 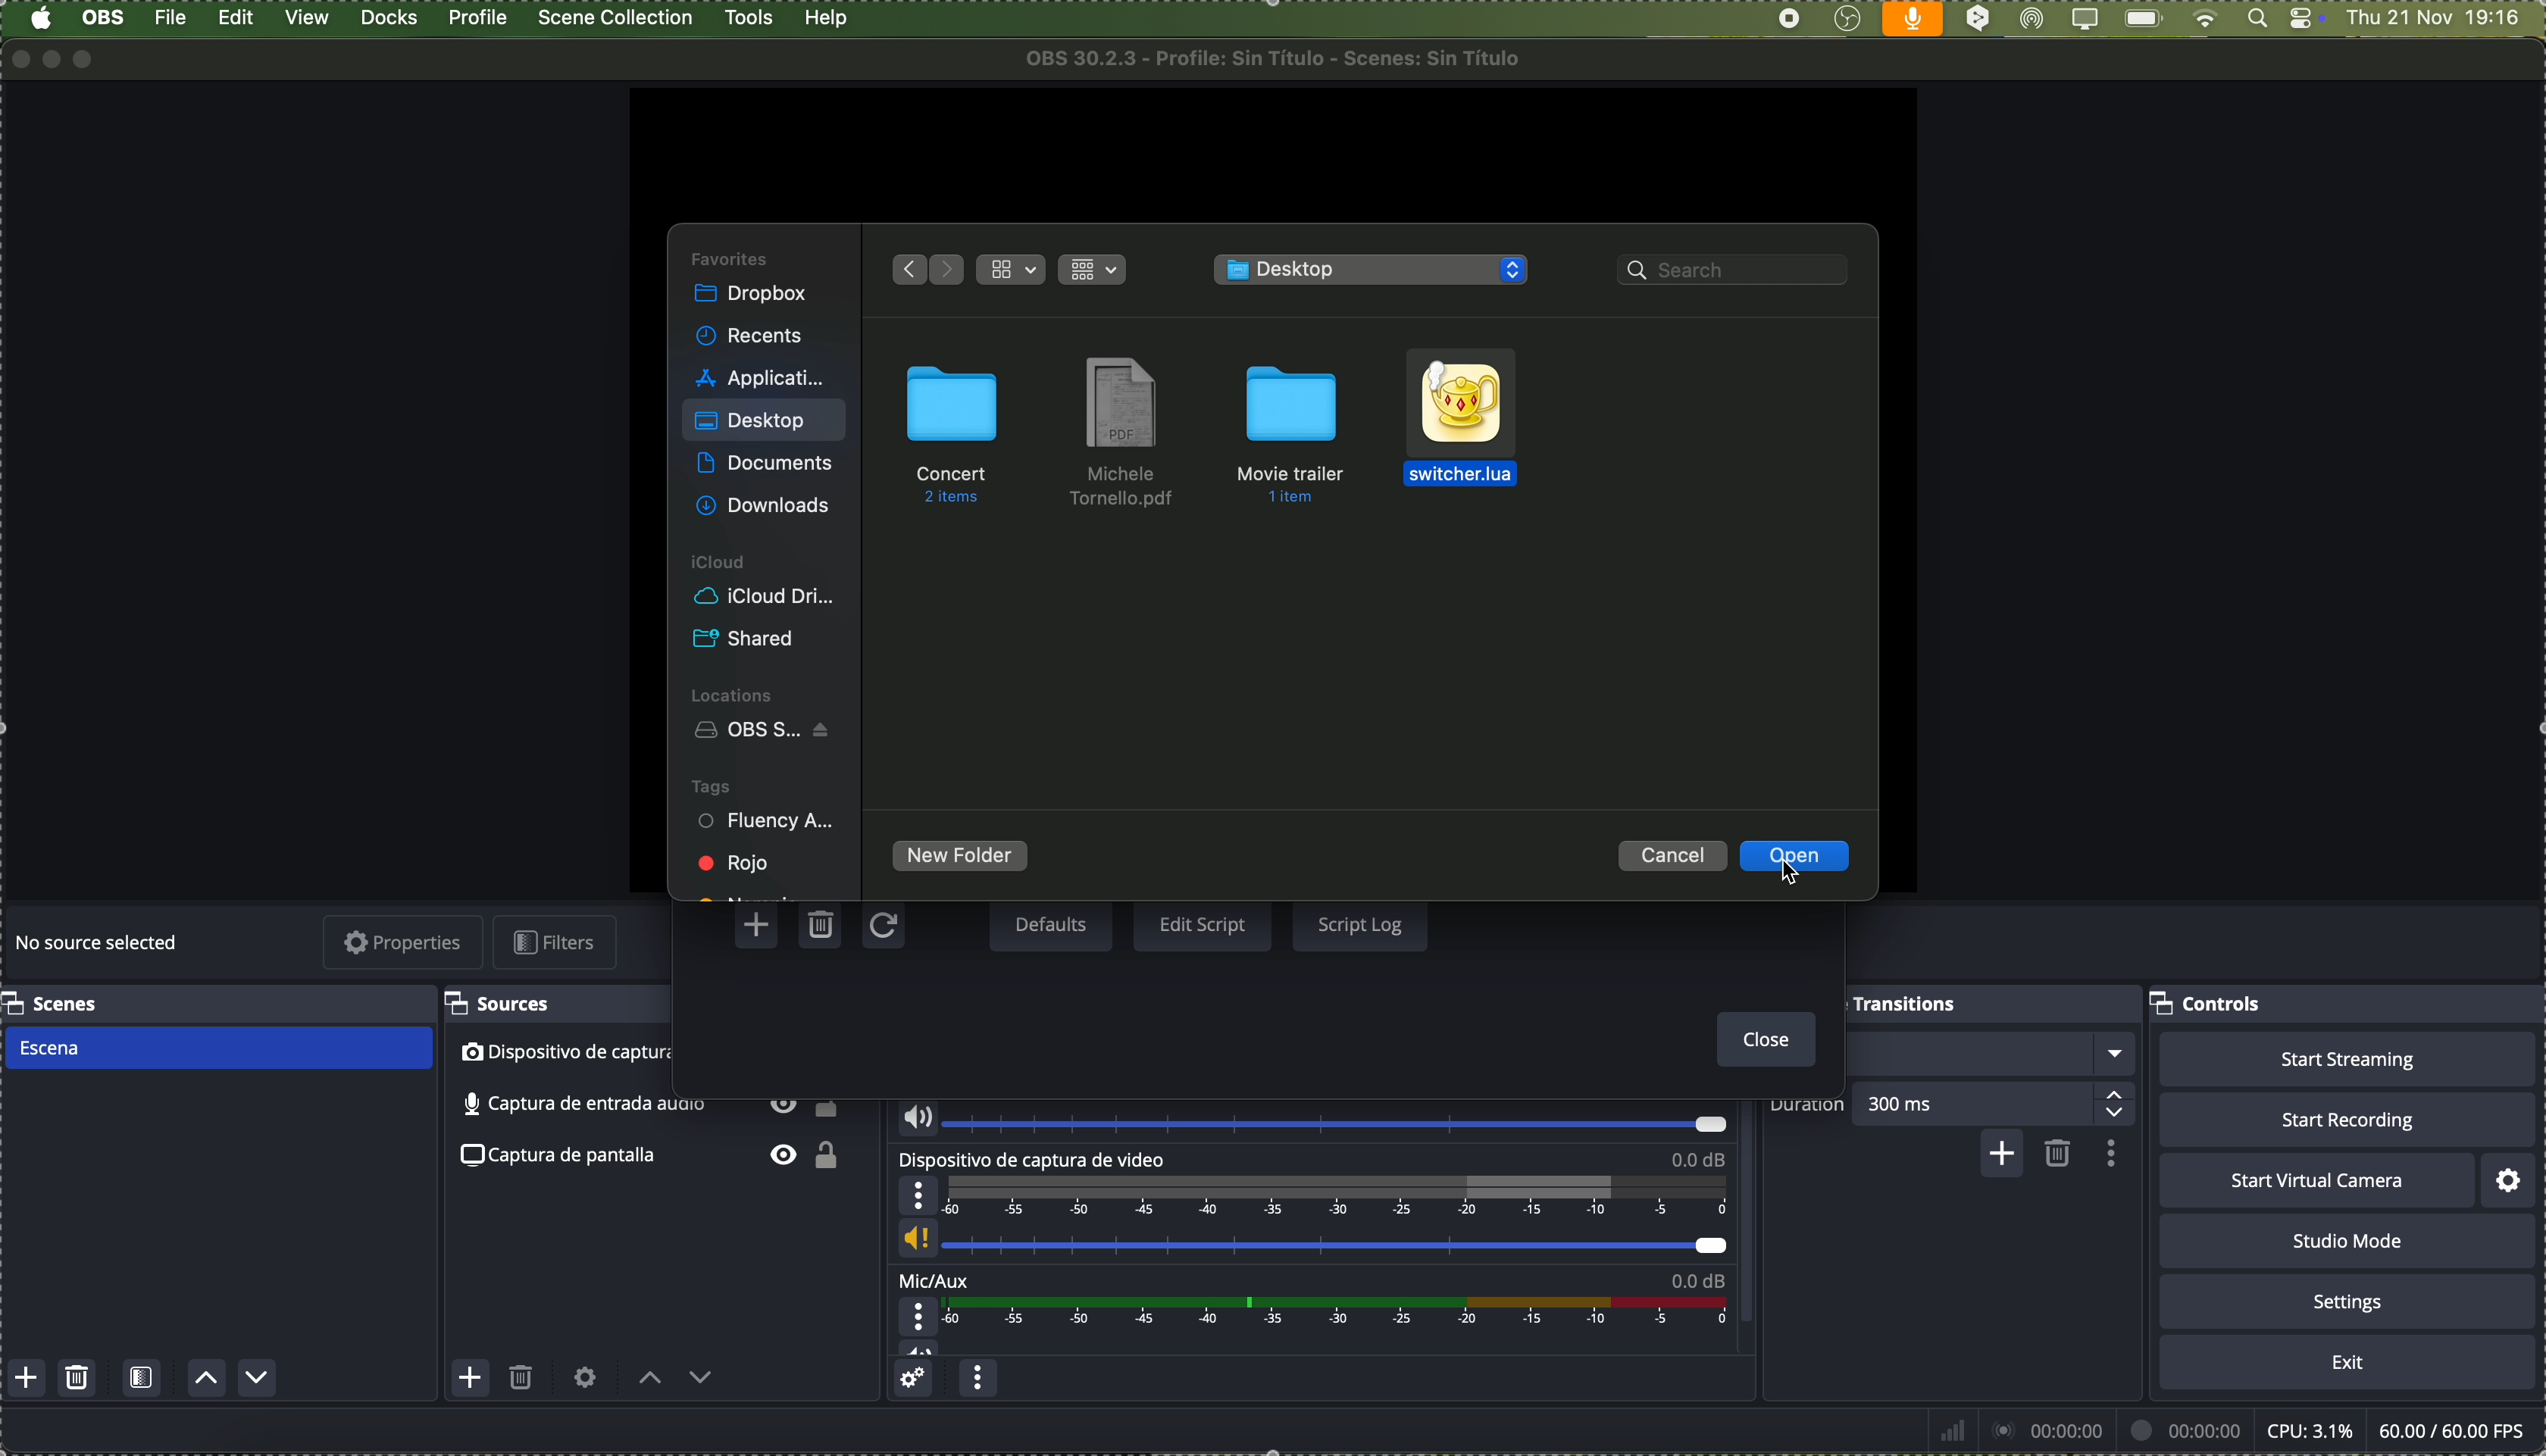 I want to click on close program, so click(x=16, y=58).